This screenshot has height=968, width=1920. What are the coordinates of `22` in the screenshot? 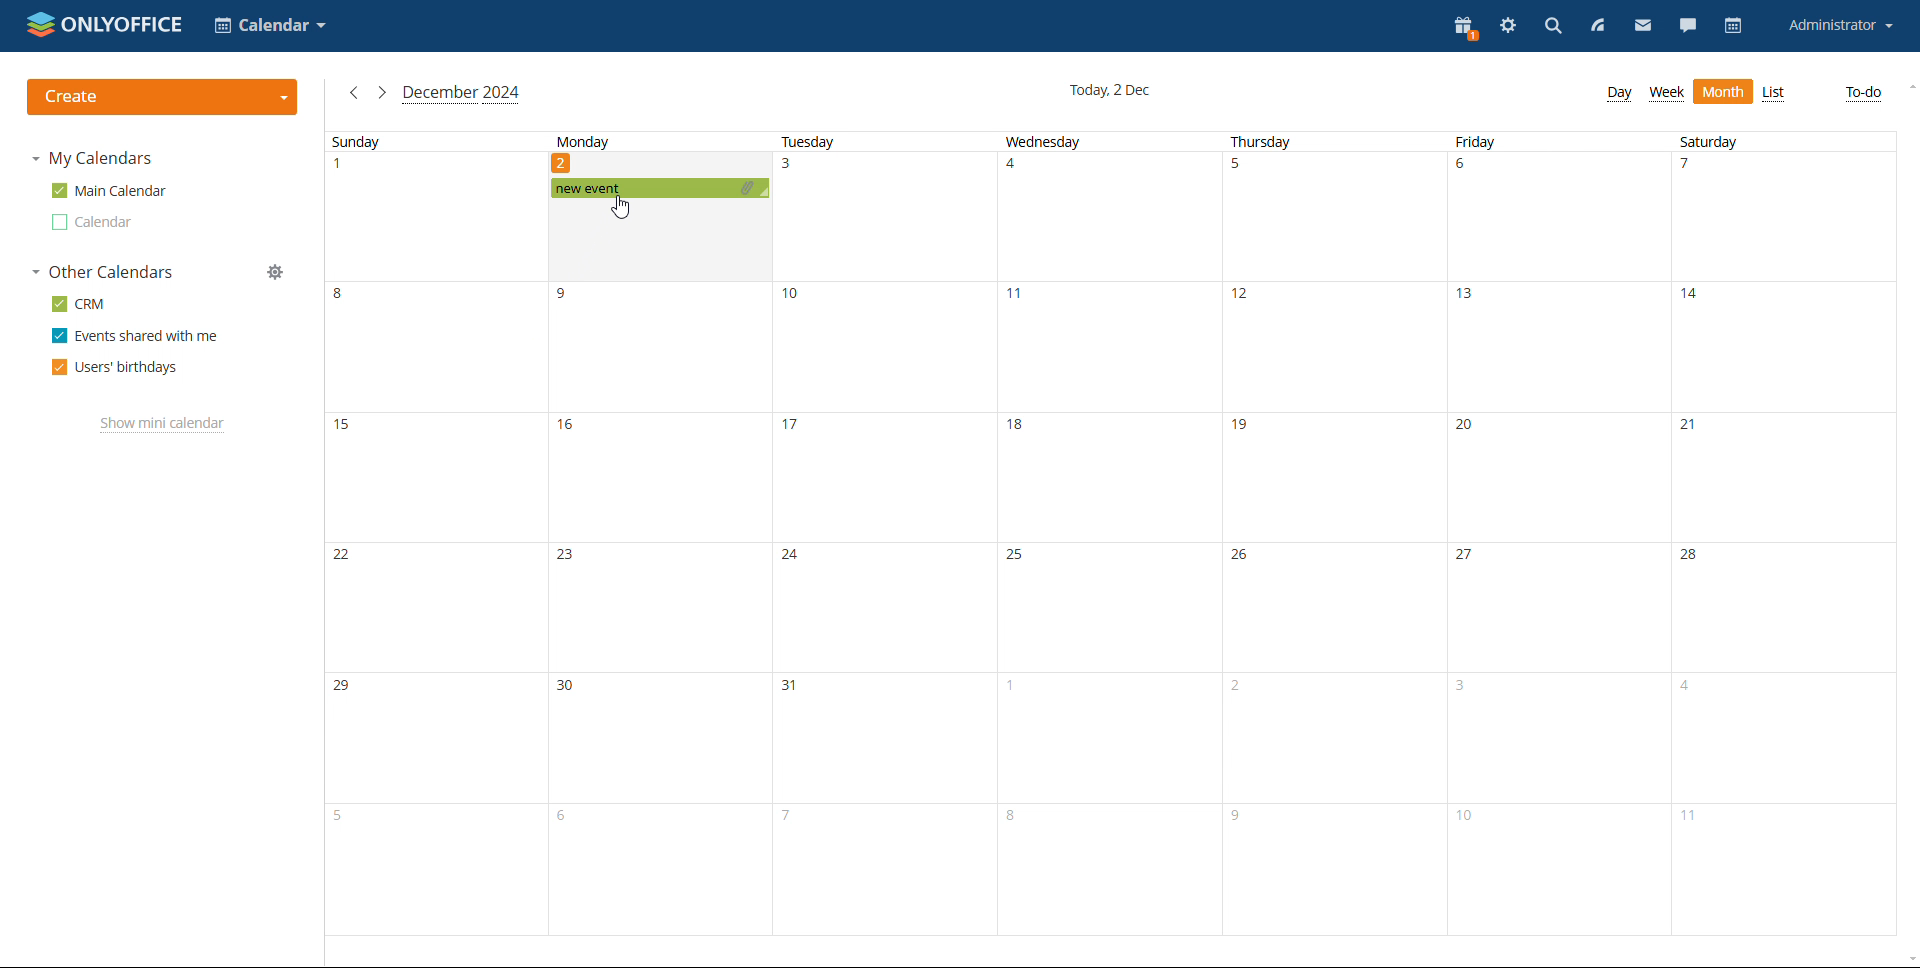 It's located at (340, 556).